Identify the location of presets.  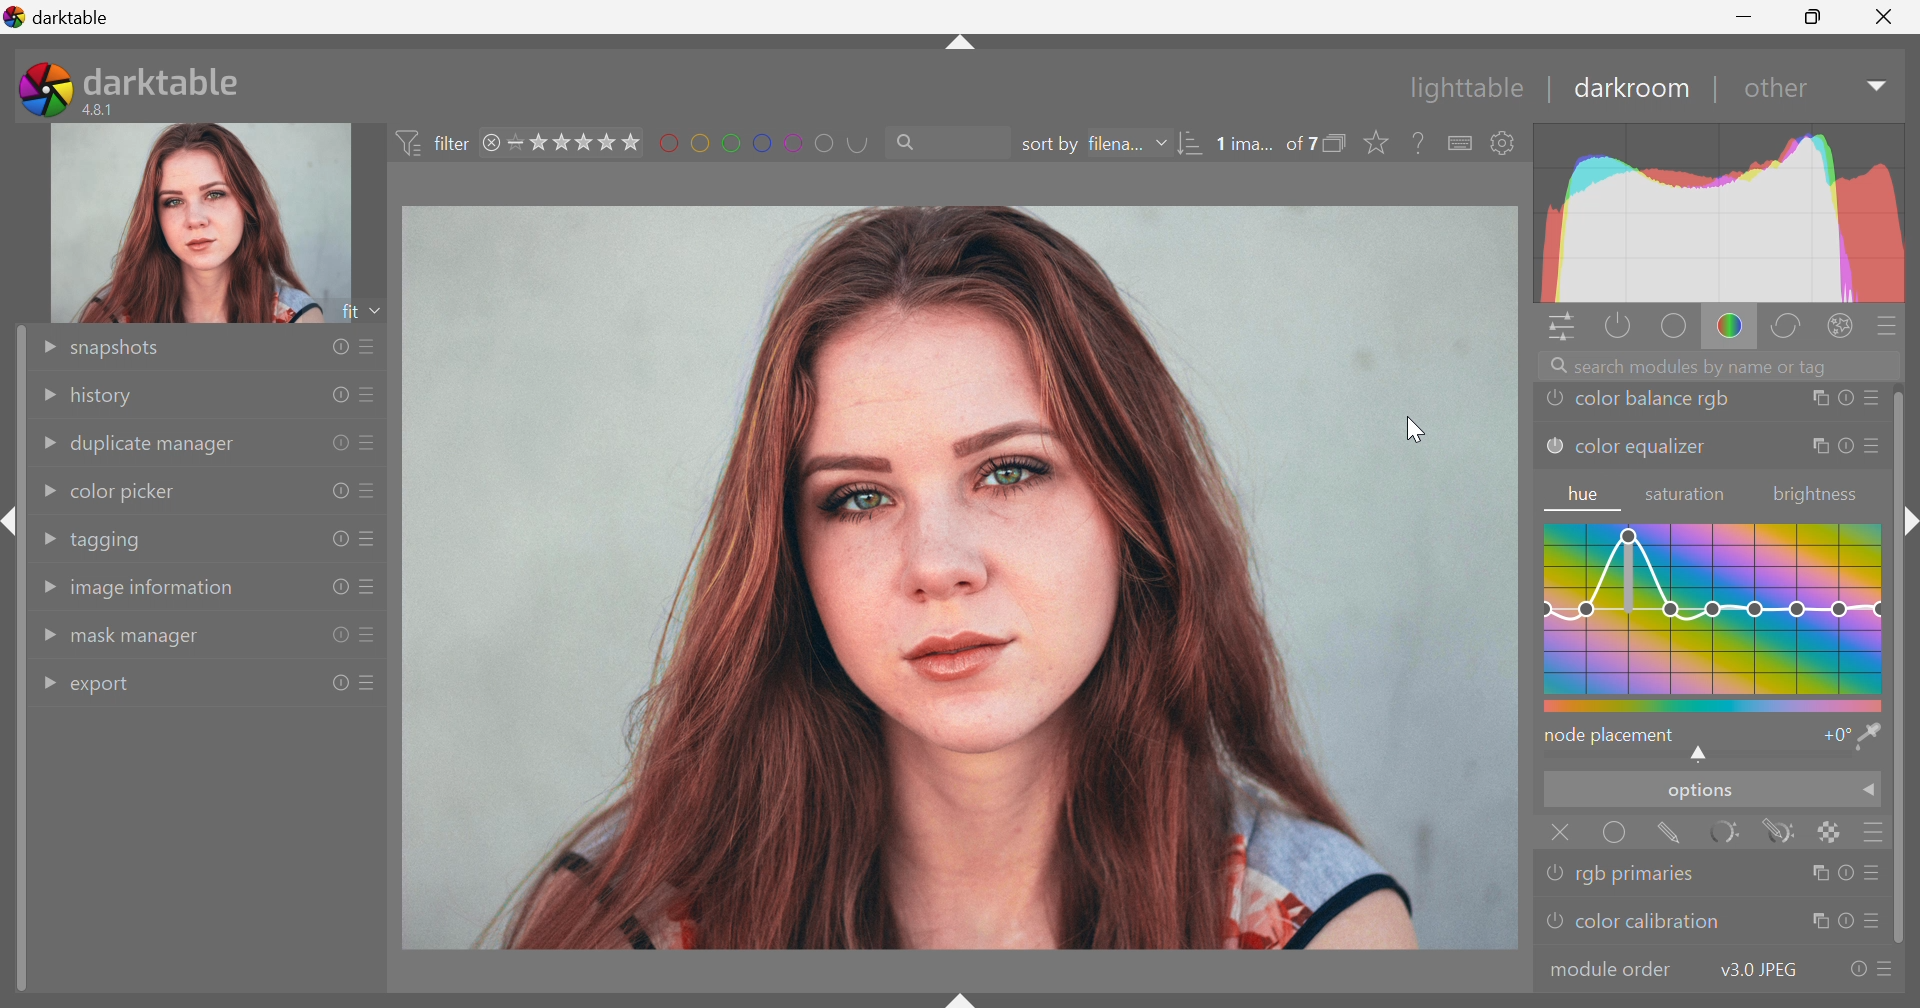
(370, 395).